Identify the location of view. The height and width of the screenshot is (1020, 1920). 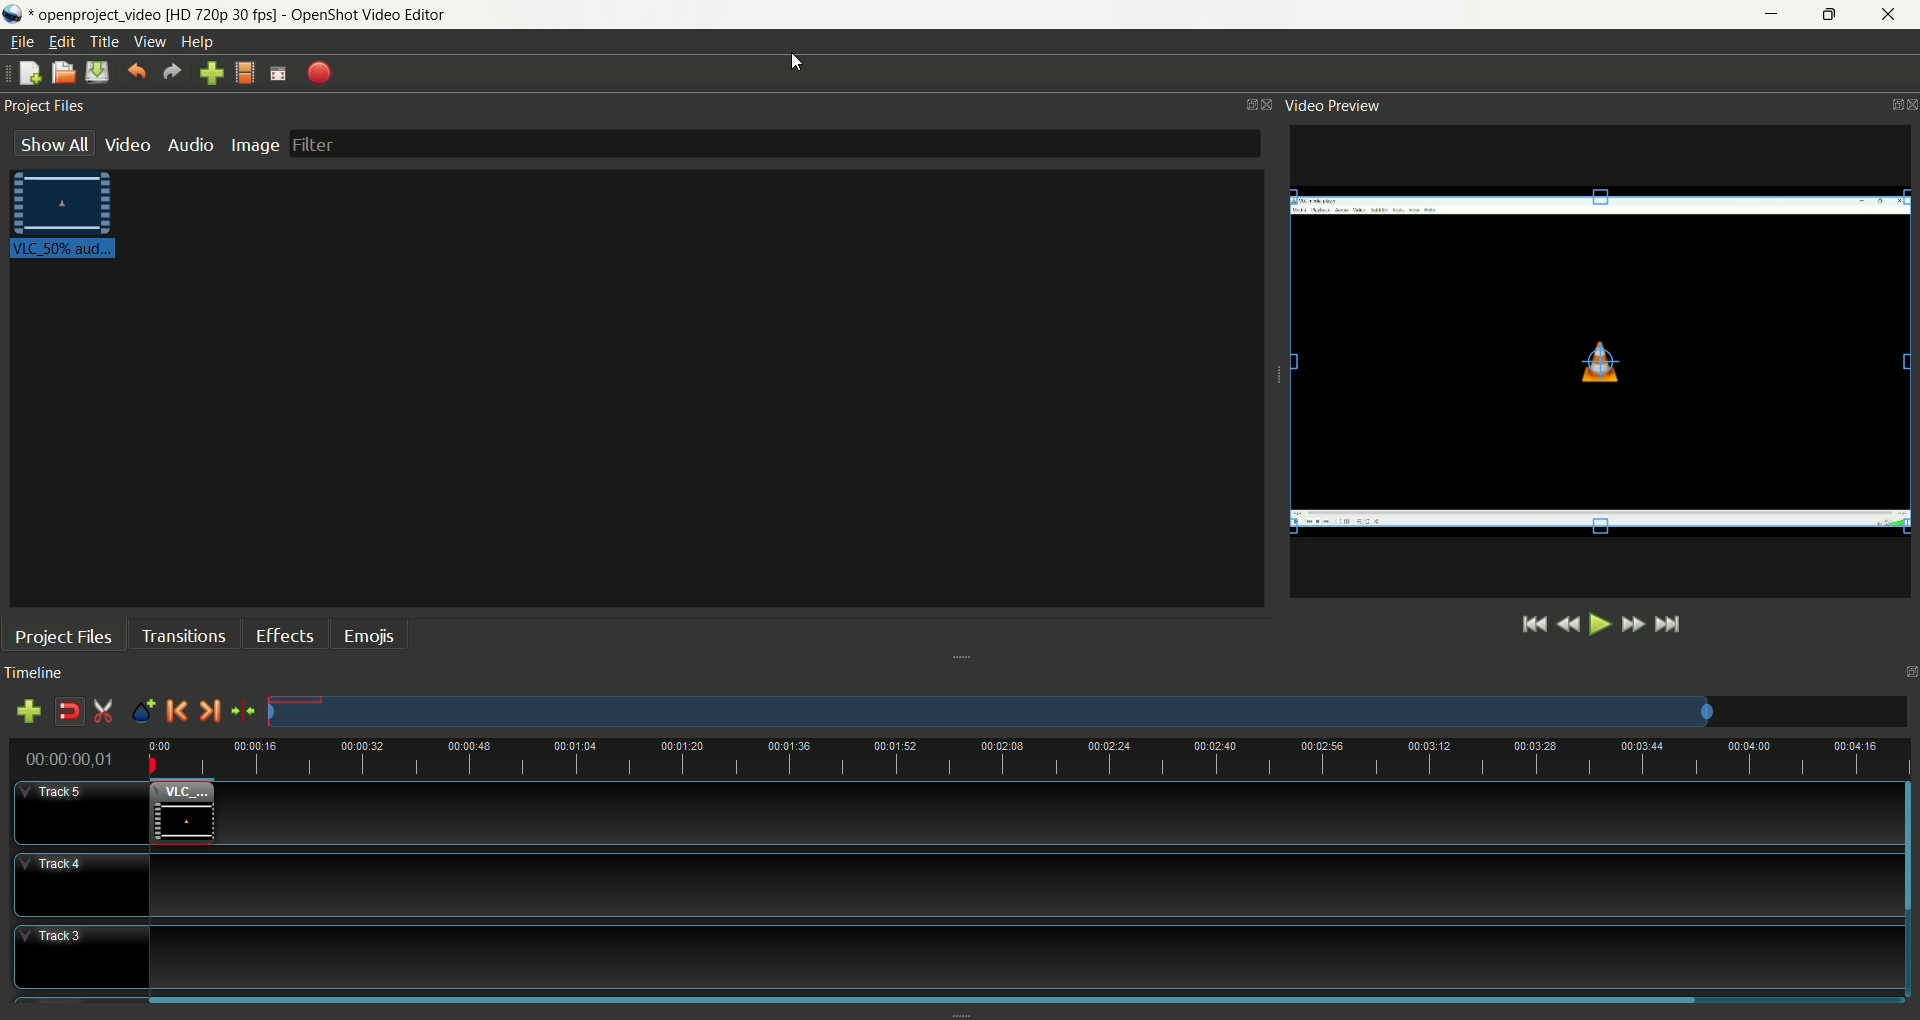
(151, 42).